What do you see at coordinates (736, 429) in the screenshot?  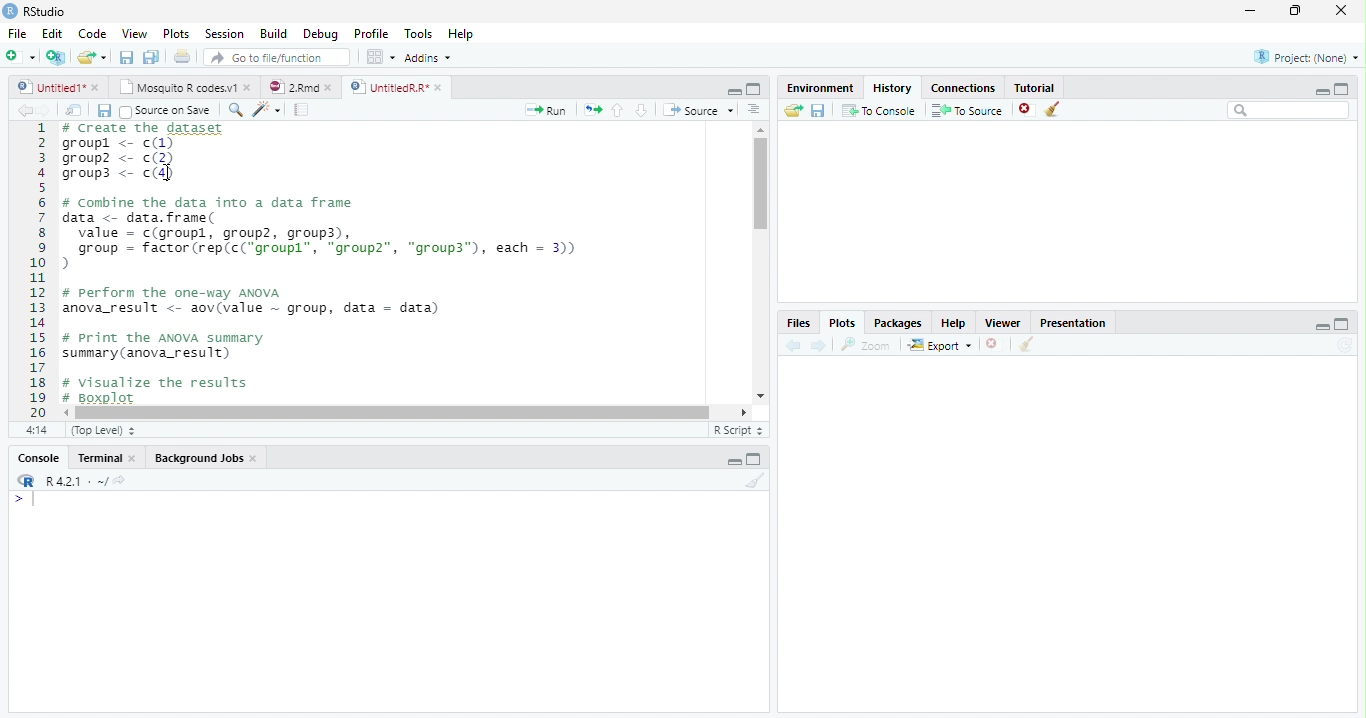 I see `R script` at bounding box center [736, 429].